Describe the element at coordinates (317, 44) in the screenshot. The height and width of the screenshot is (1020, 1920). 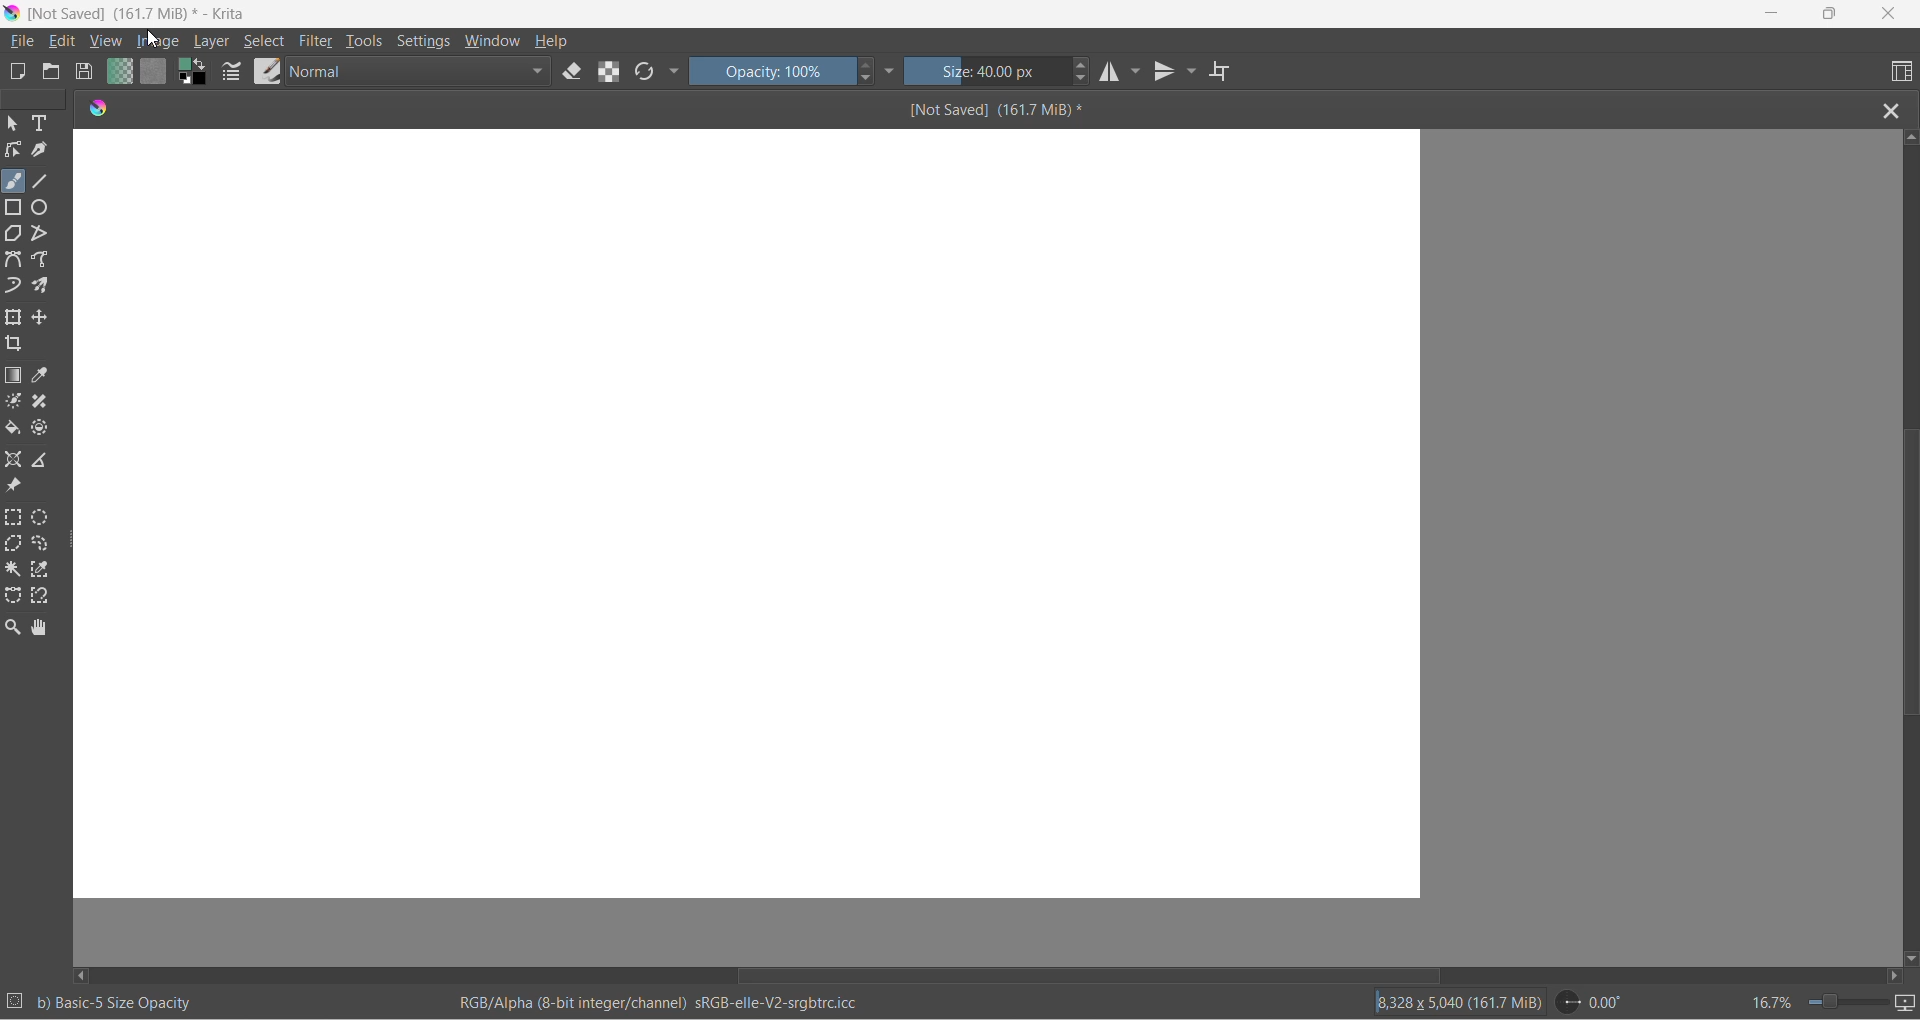
I see `filter` at that location.